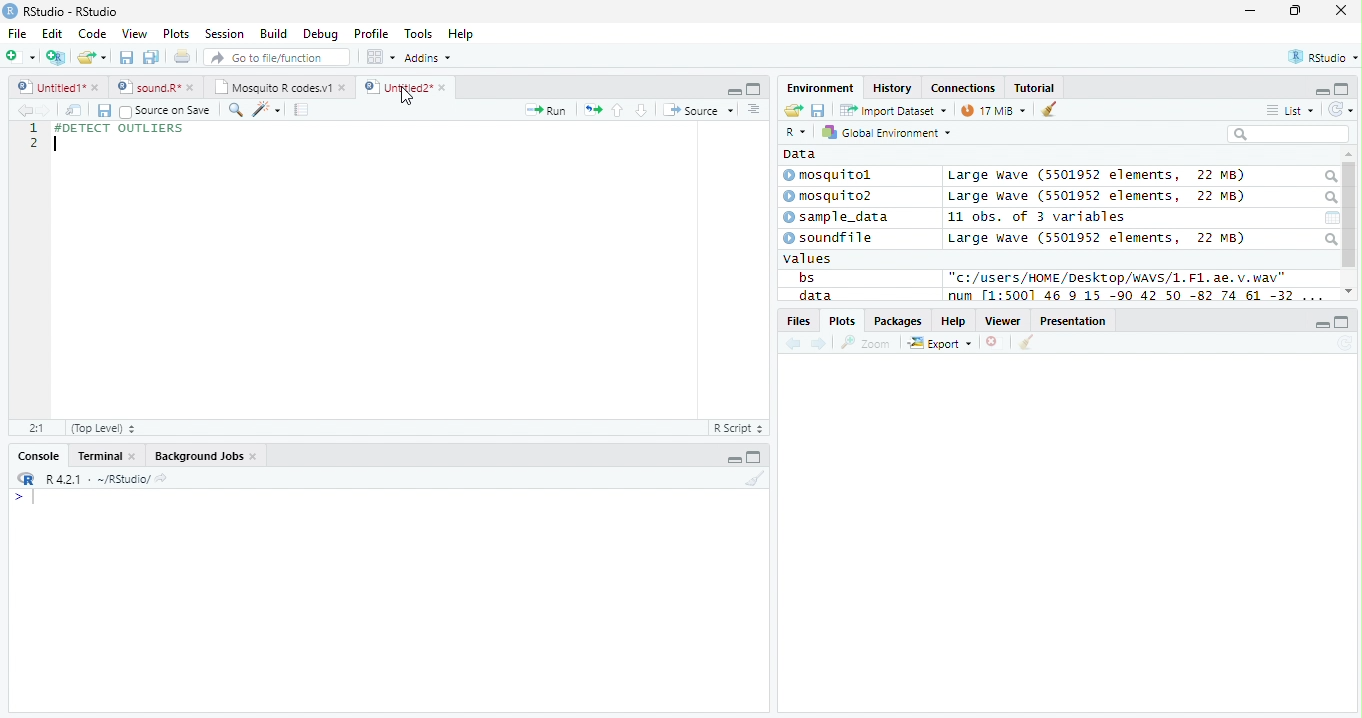 The image size is (1362, 718). I want to click on Plots, so click(177, 34).